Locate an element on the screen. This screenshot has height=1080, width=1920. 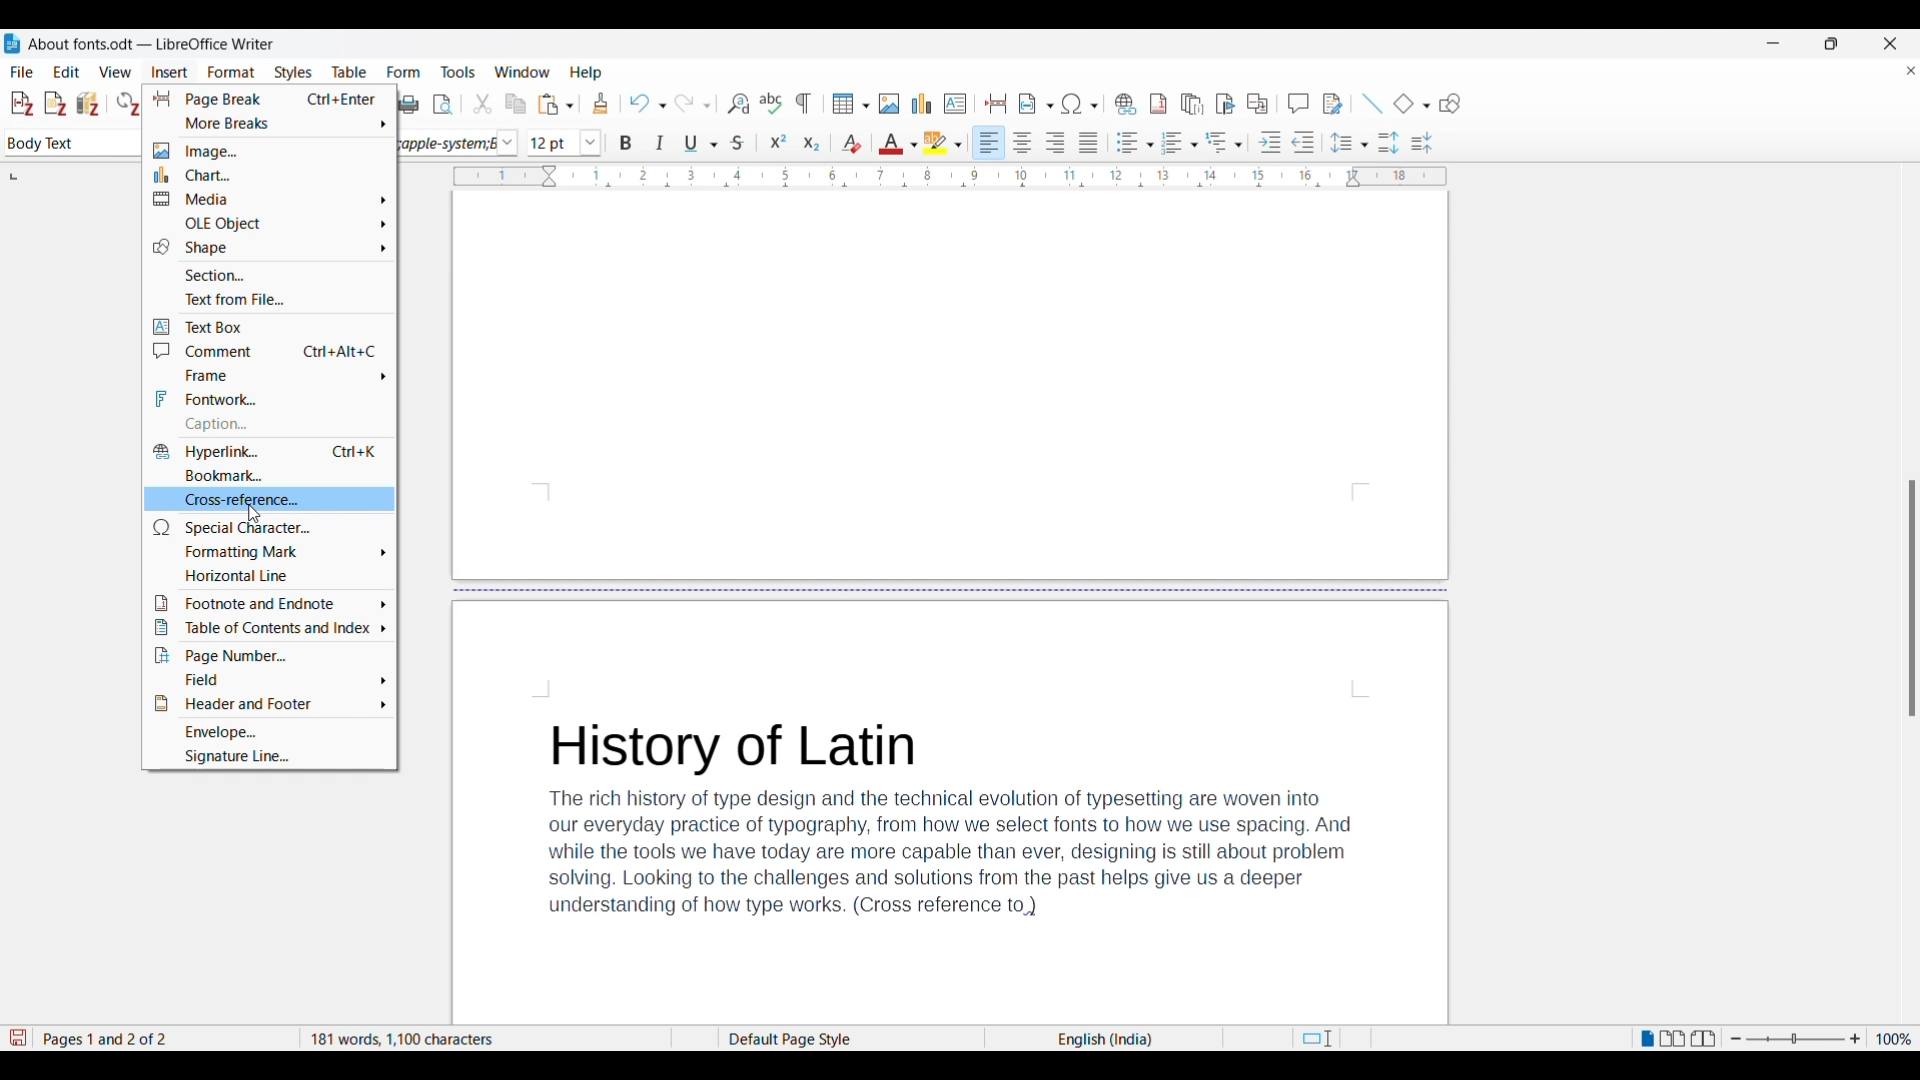
Show interface in a smaller tab is located at coordinates (1831, 43).